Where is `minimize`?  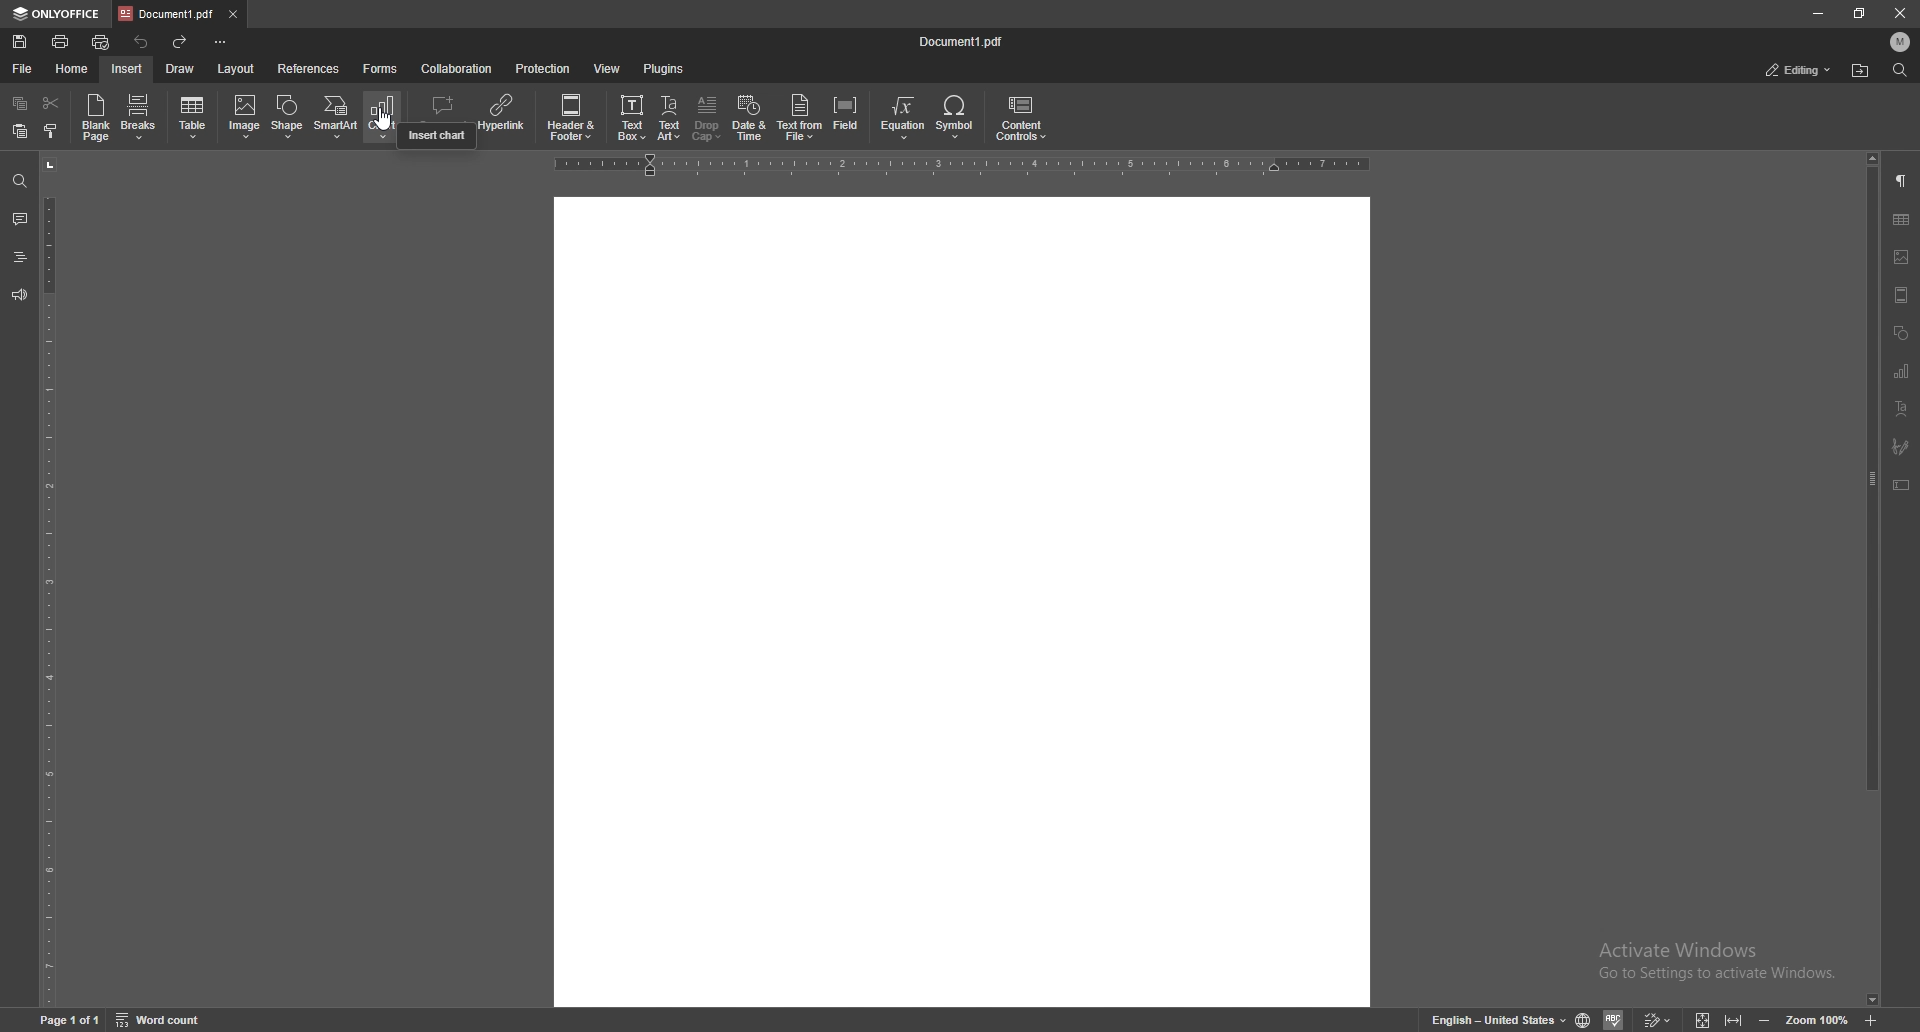 minimize is located at coordinates (1761, 1021).